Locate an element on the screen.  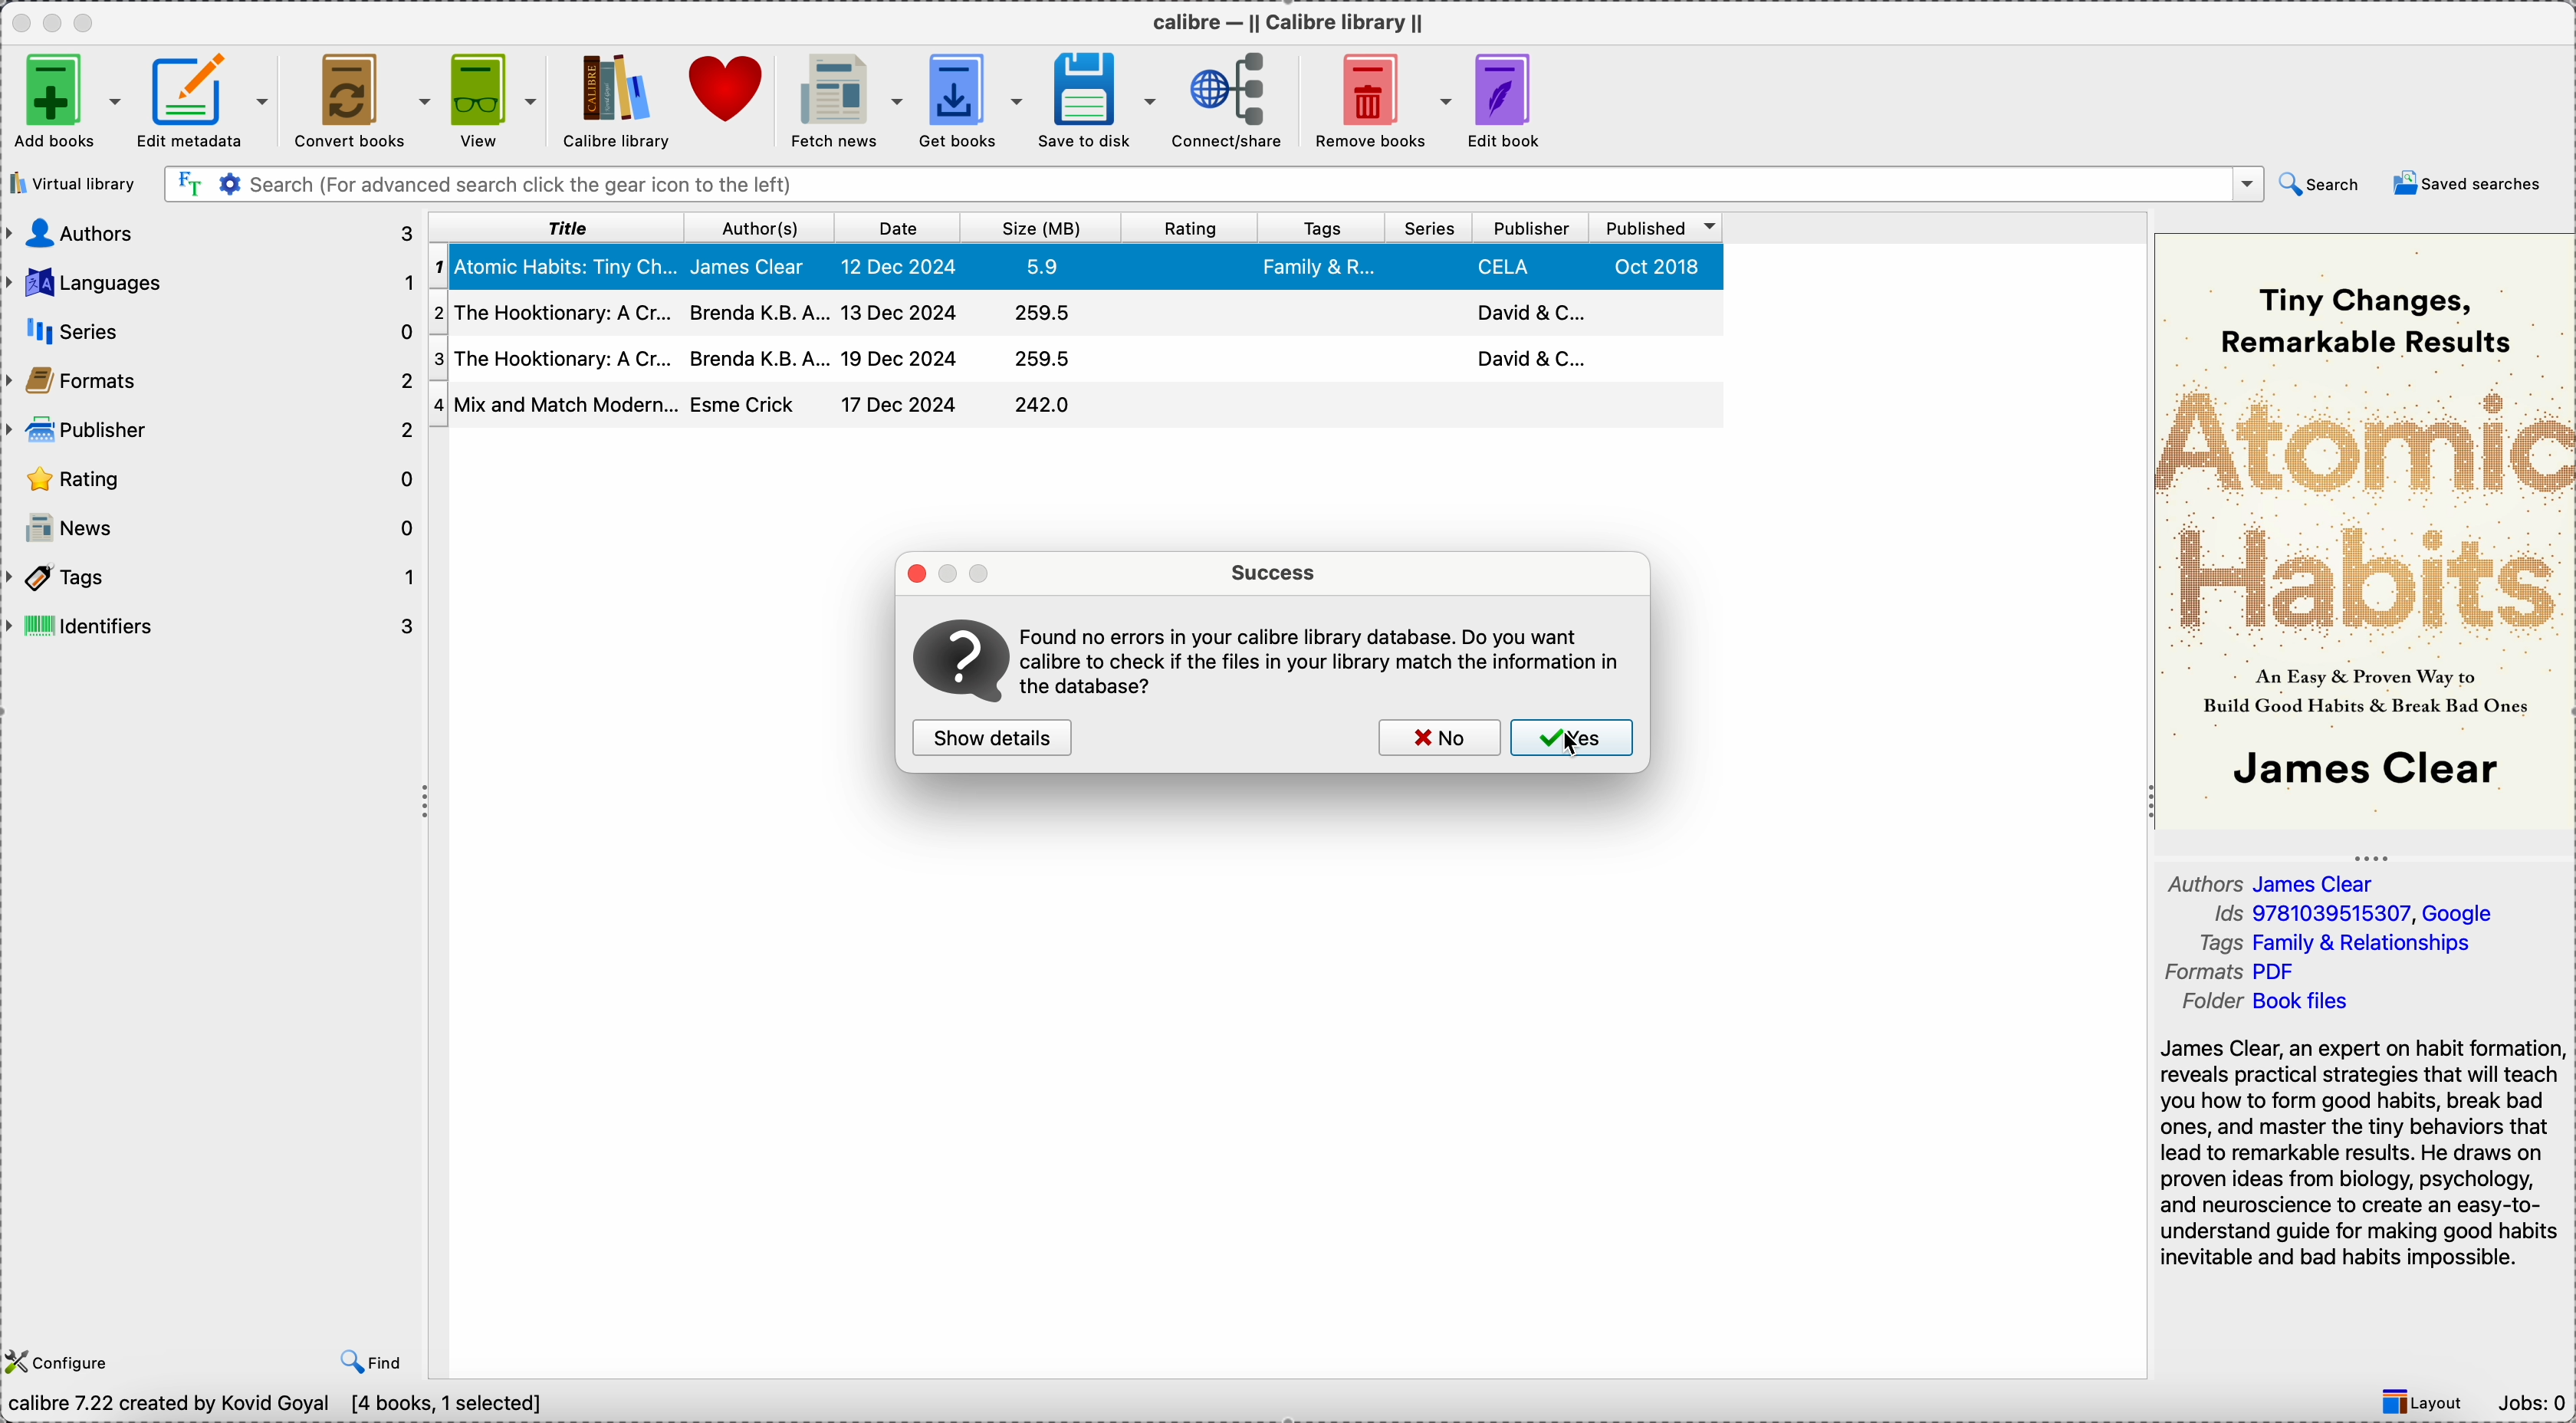
author(s) is located at coordinates (755, 228).